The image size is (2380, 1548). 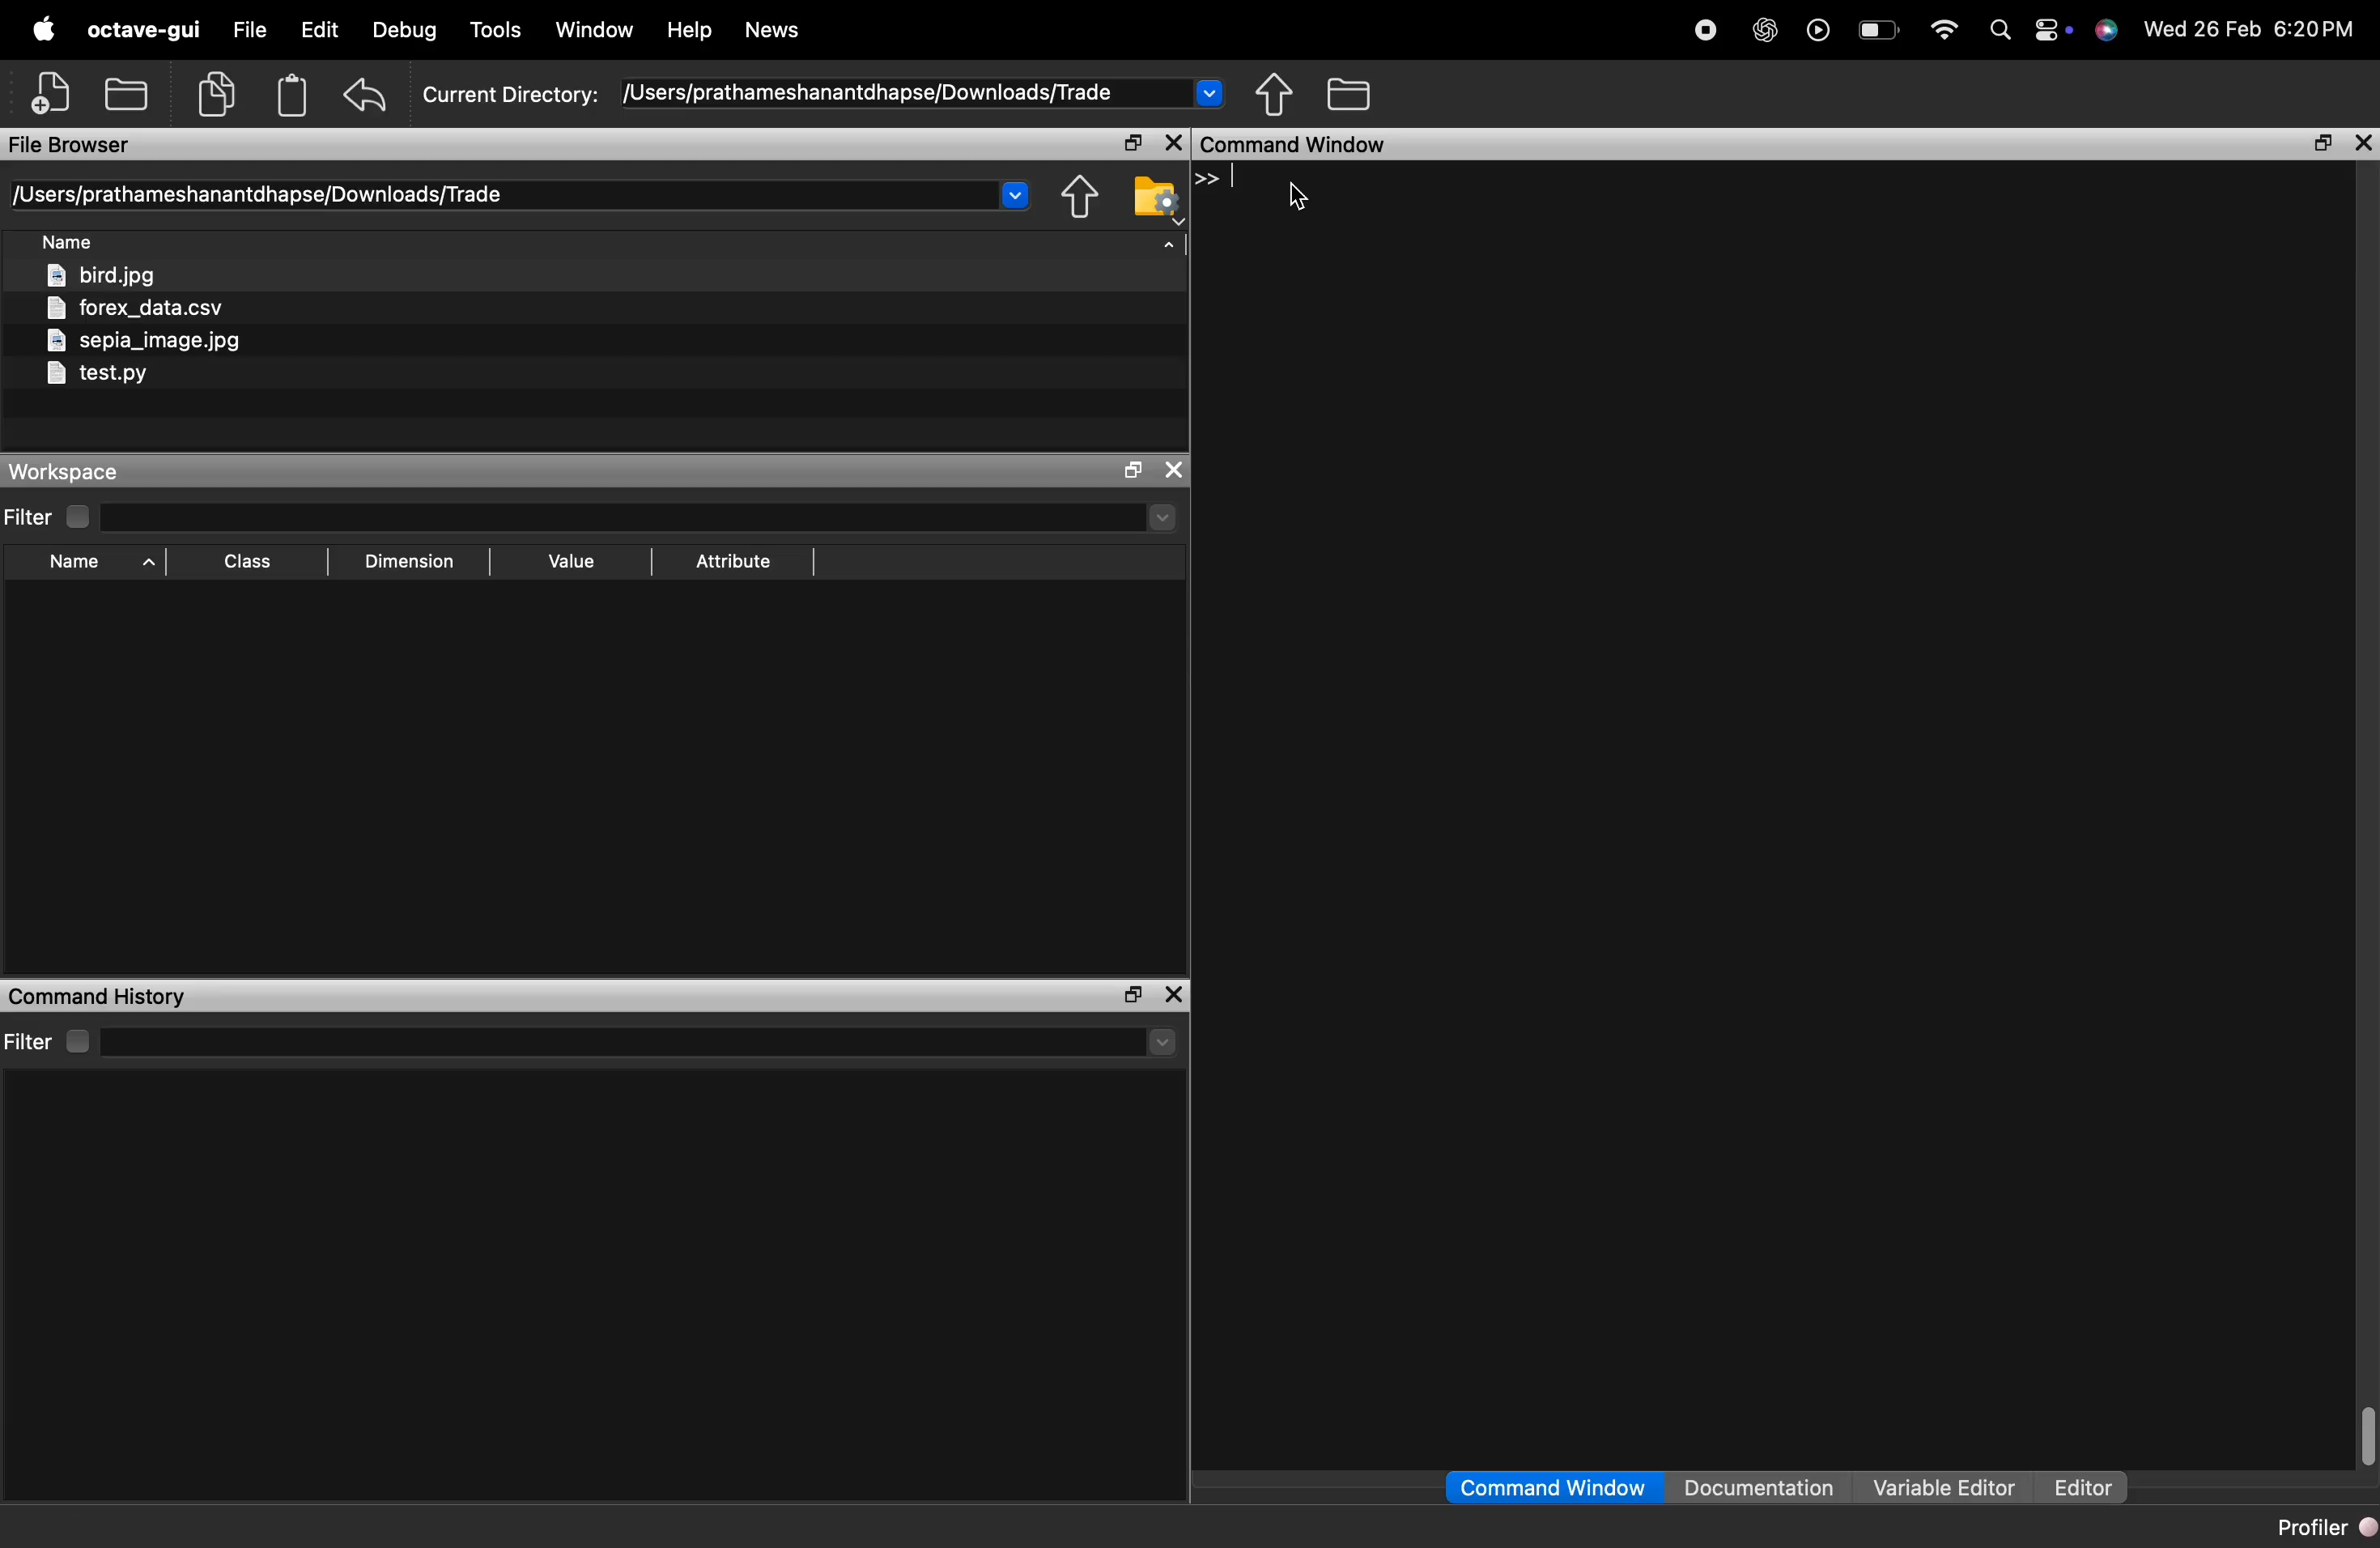 I want to click on /Users/prathameshanantdhapse/Downloads/Trade, so click(x=866, y=94).